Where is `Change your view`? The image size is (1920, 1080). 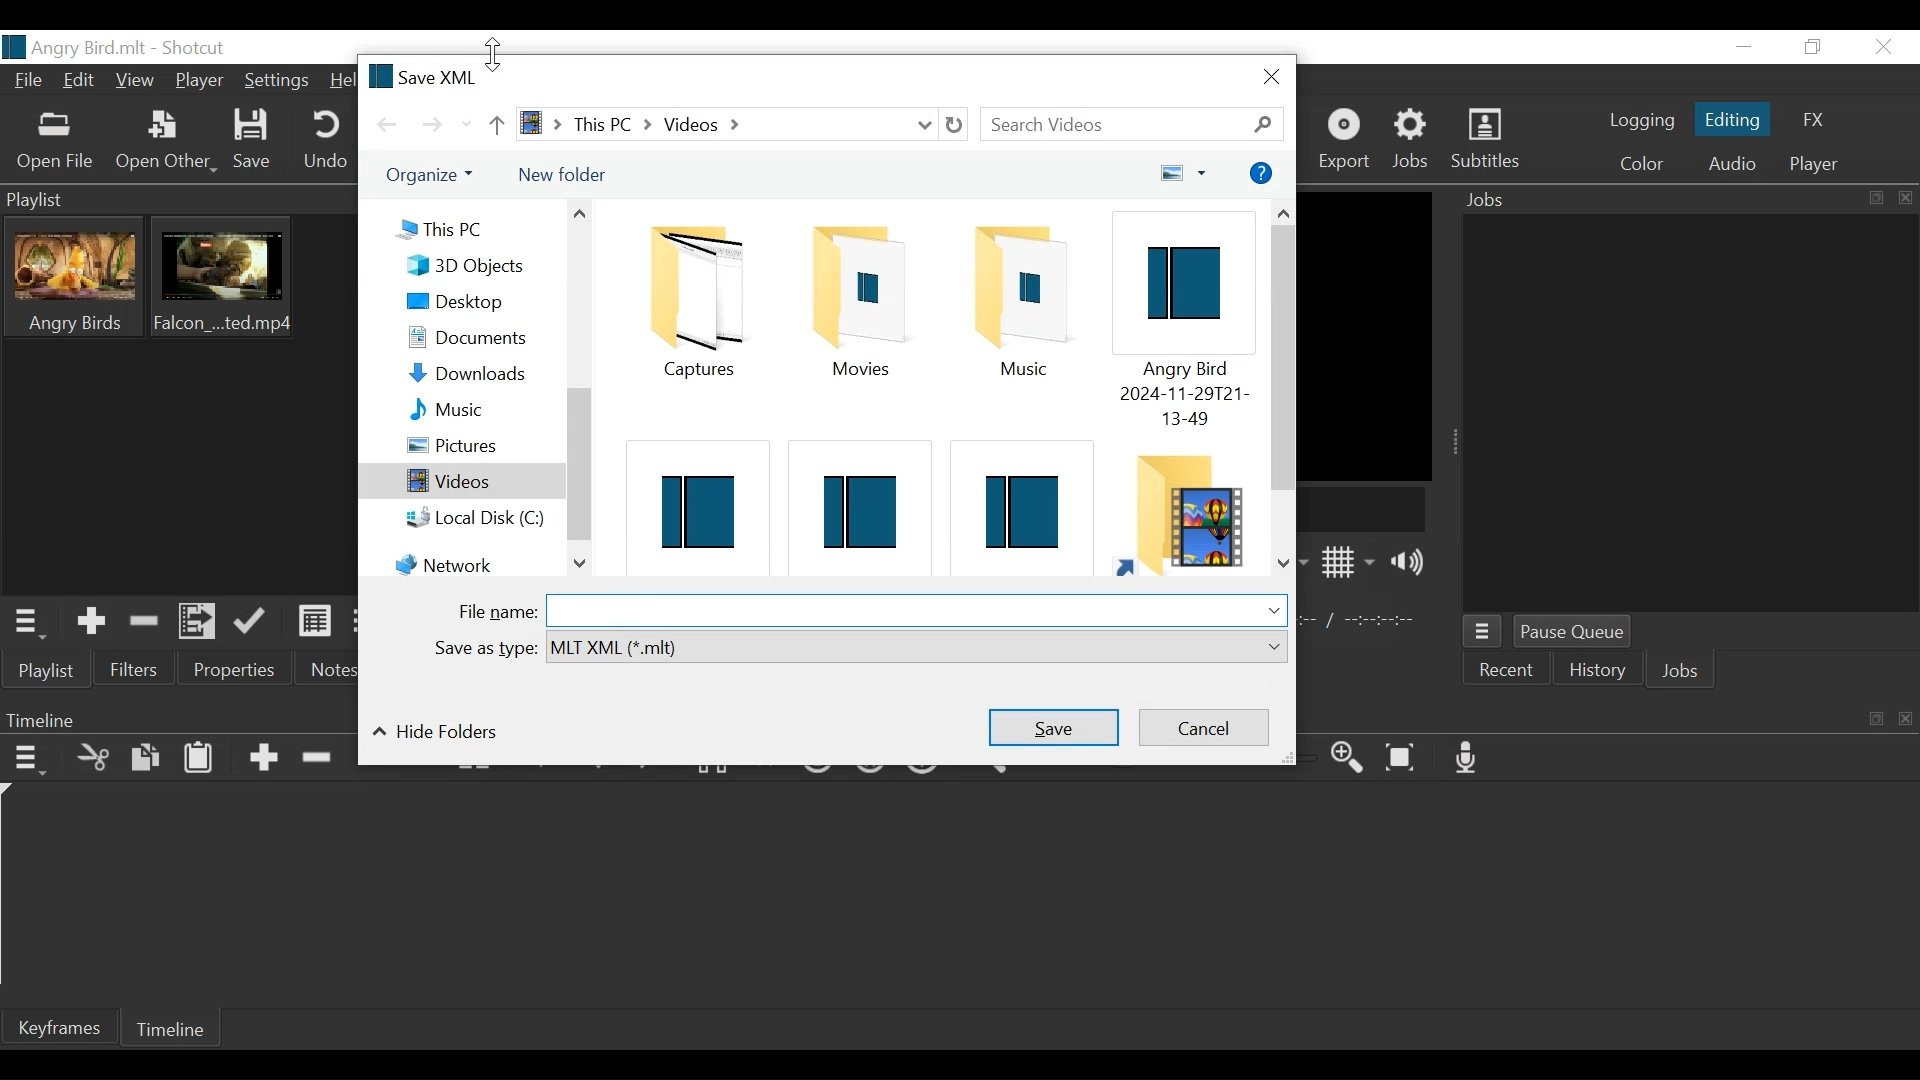
Change your view is located at coordinates (1184, 173).